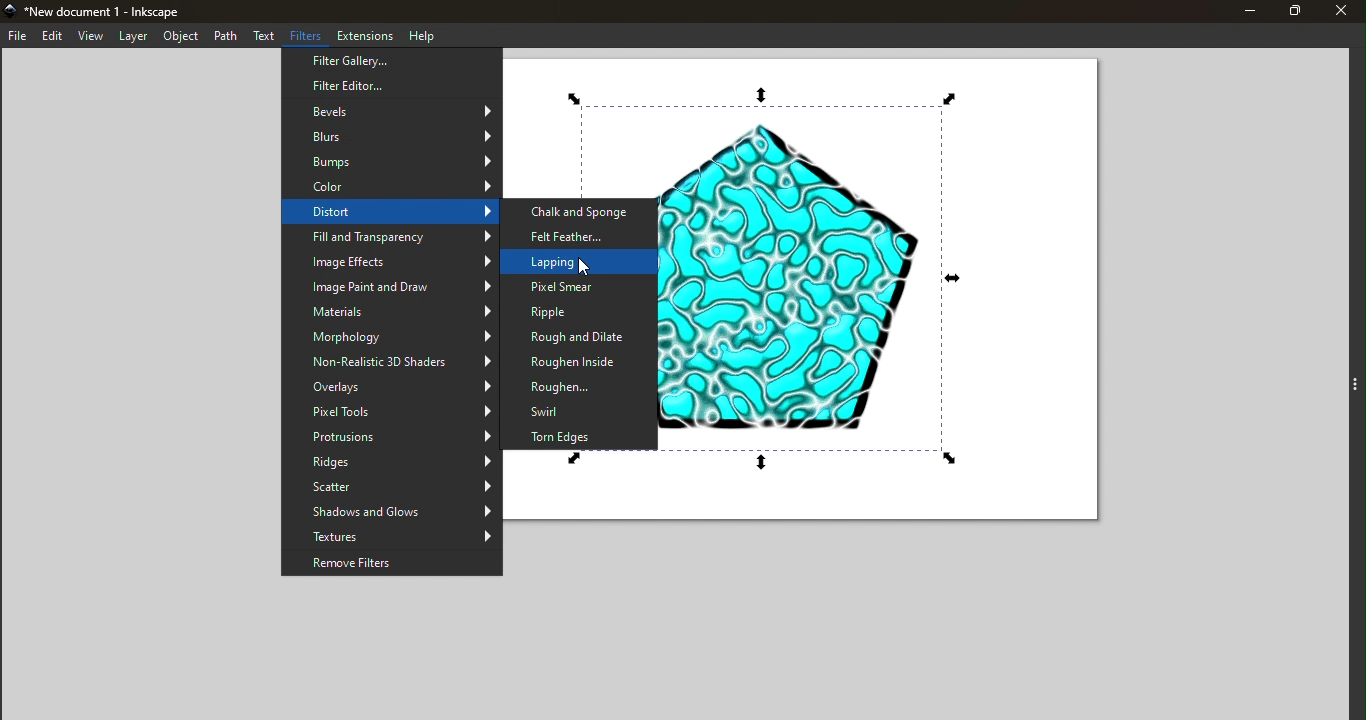 This screenshot has width=1366, height=720. Describe the element at coordinates (584, 436) in the screenshot. I see `Torn Edges` at that location.